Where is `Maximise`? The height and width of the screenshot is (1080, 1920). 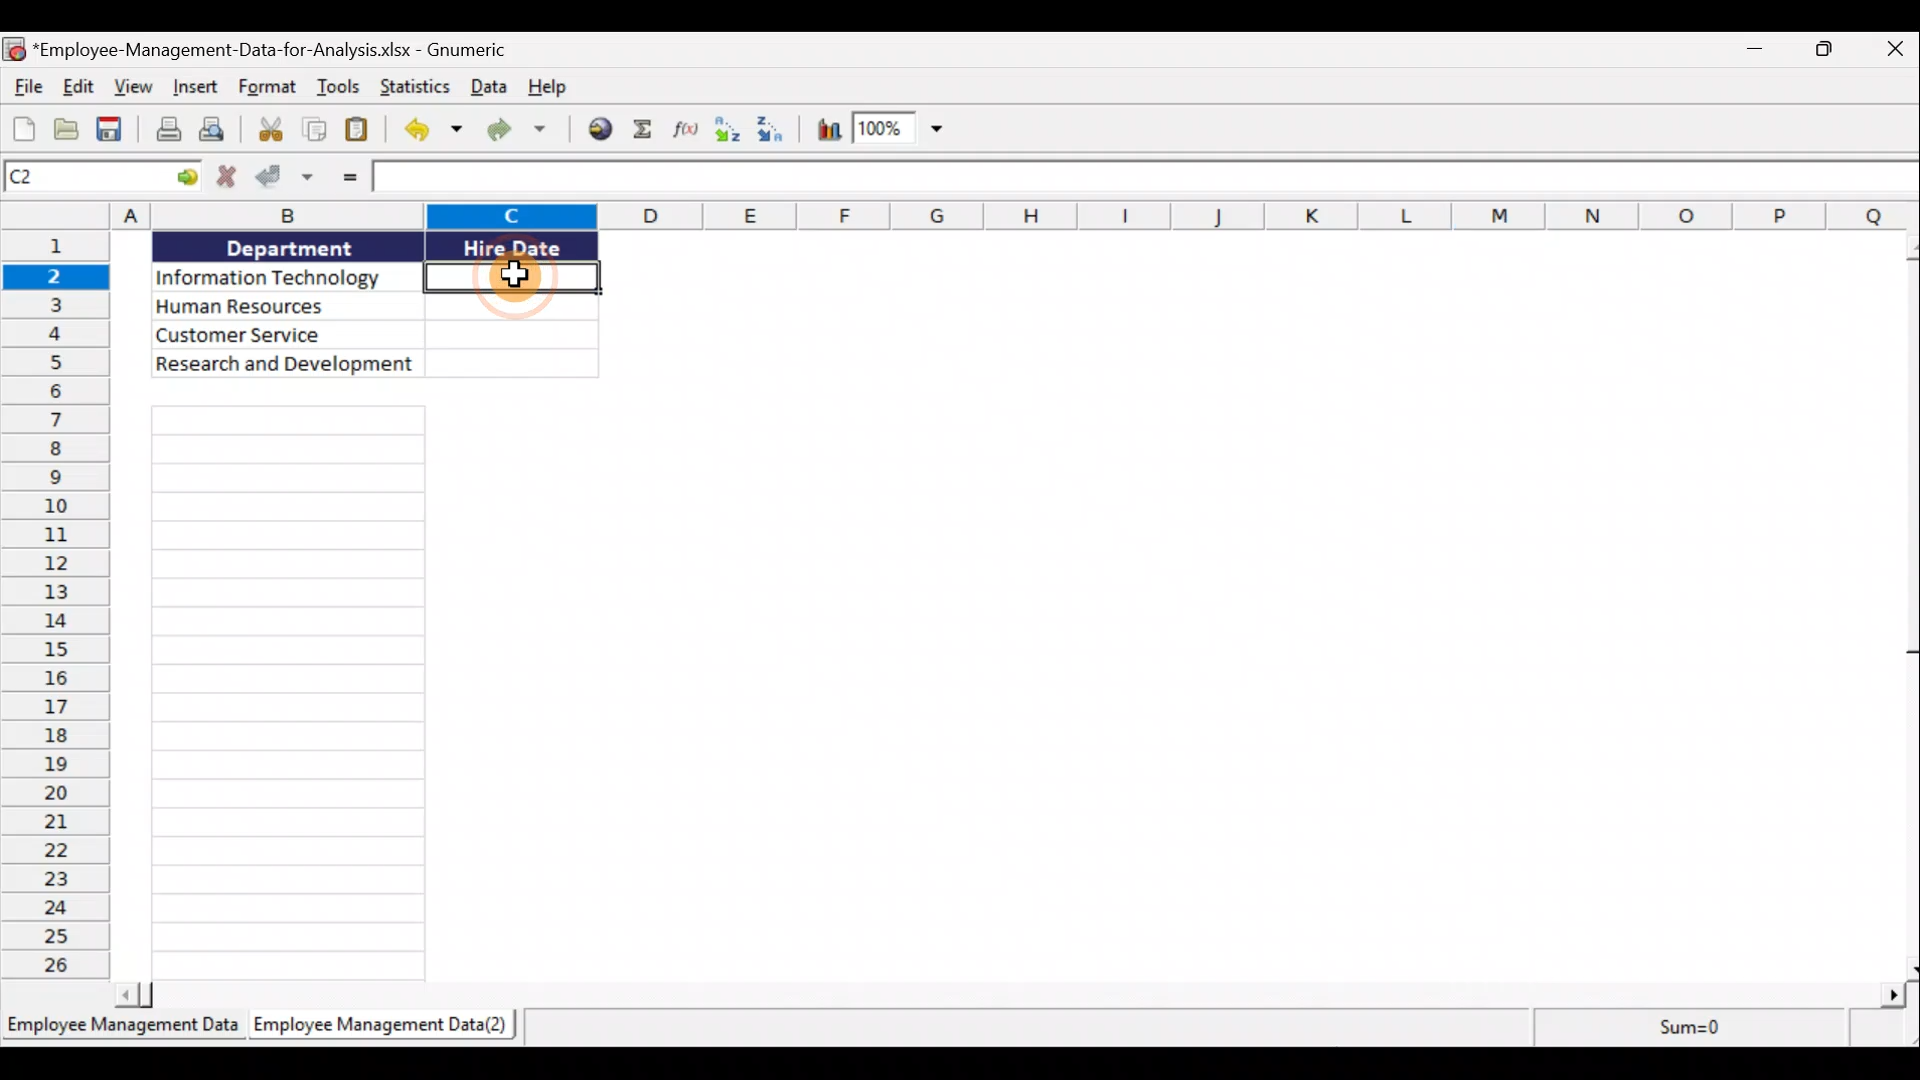
Maximise is located at coordinates (1833, 49).